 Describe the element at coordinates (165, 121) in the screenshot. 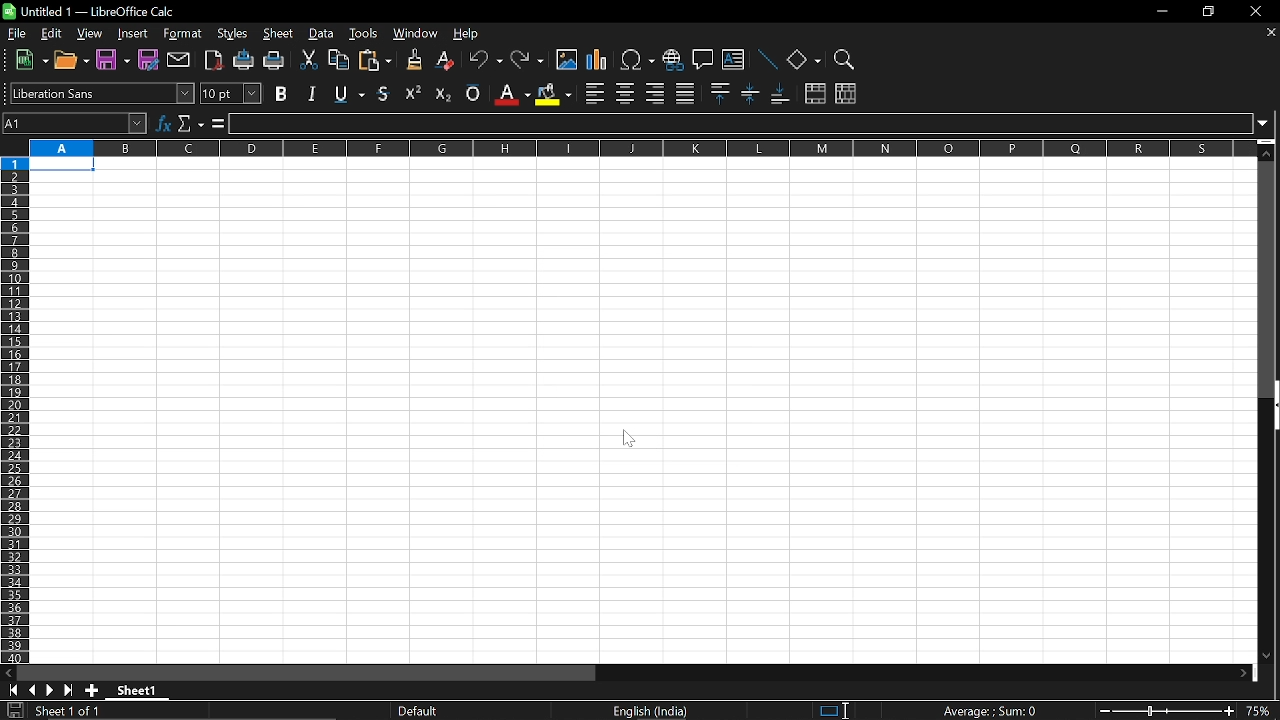

I see `function wizard` at that location.